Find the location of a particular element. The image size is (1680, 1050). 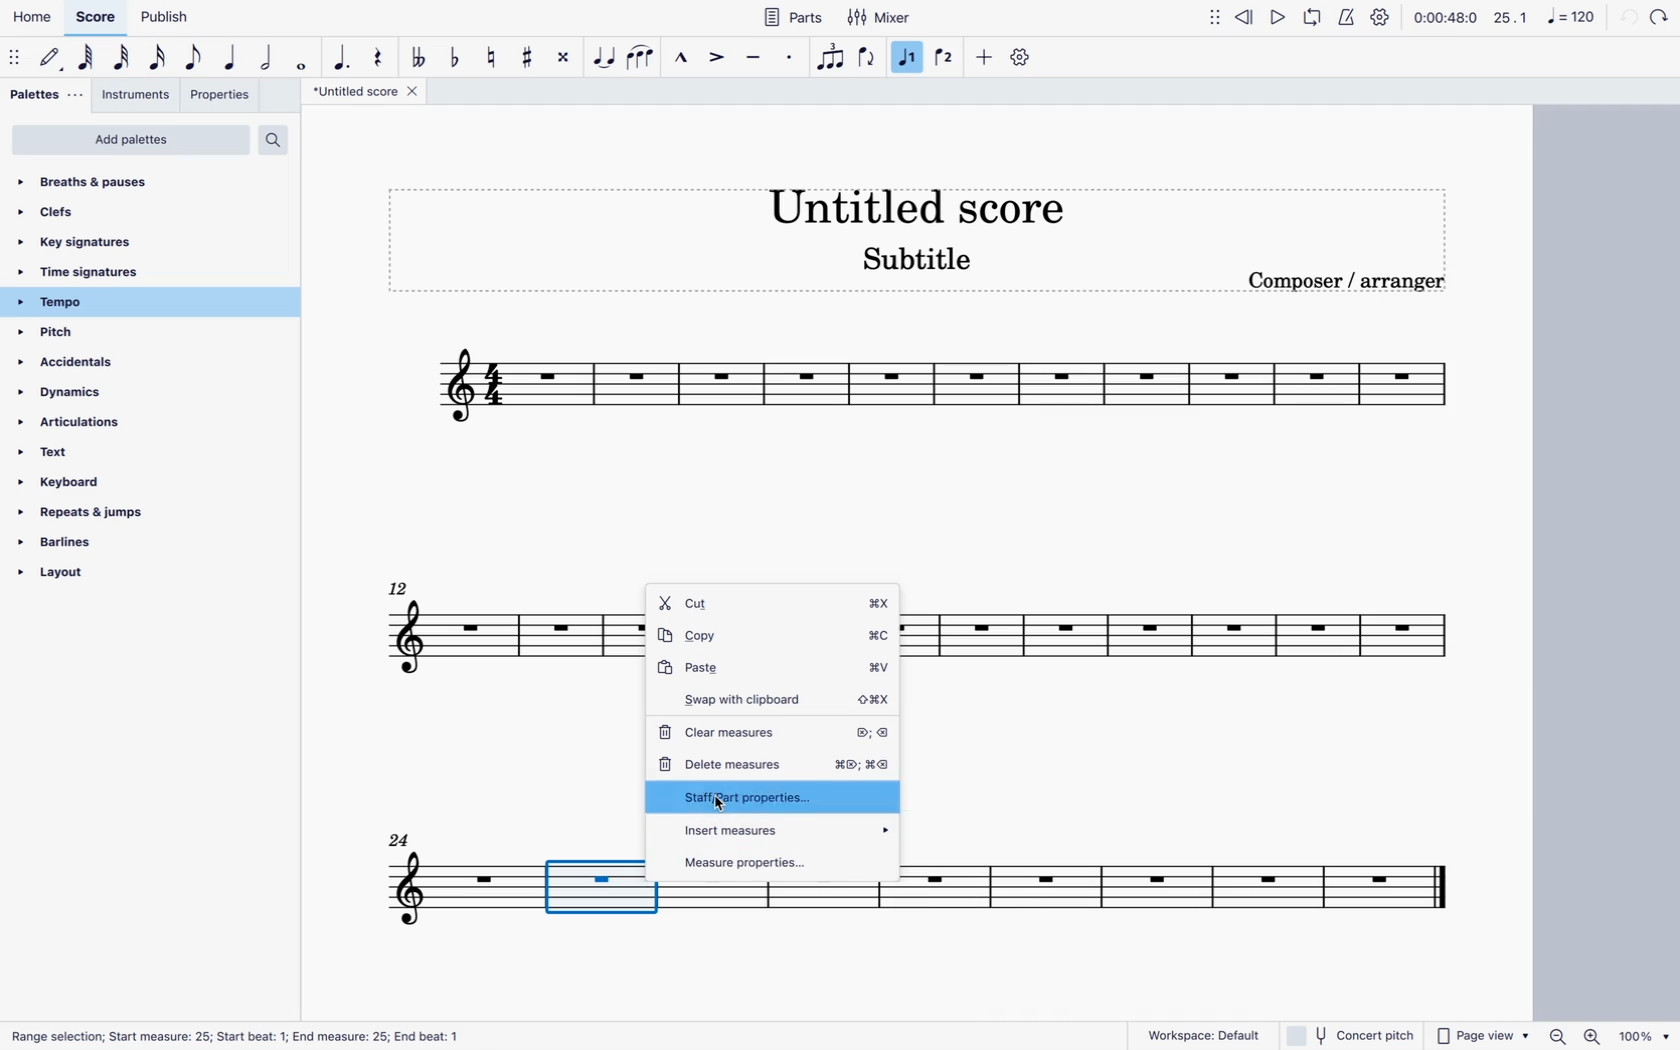

staccato is located at coordinates (794, 61).